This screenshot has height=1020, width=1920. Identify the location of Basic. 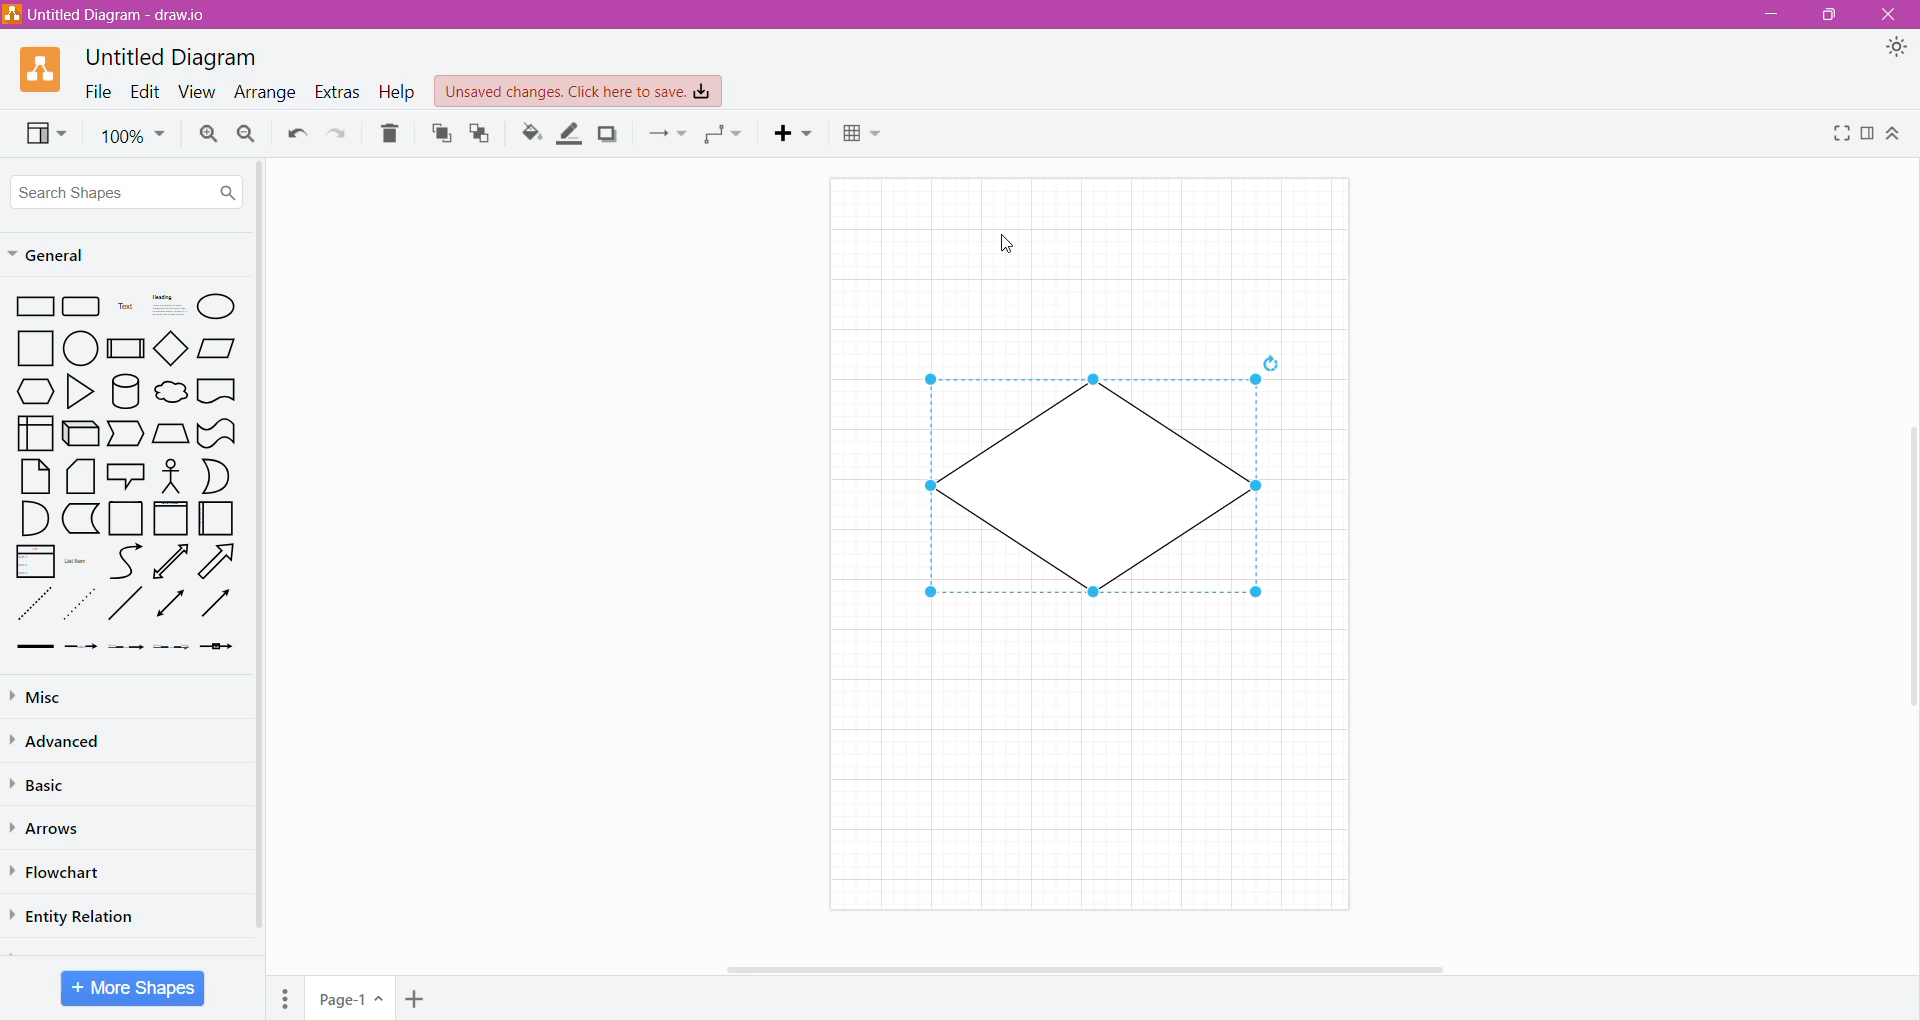
(45, 783).